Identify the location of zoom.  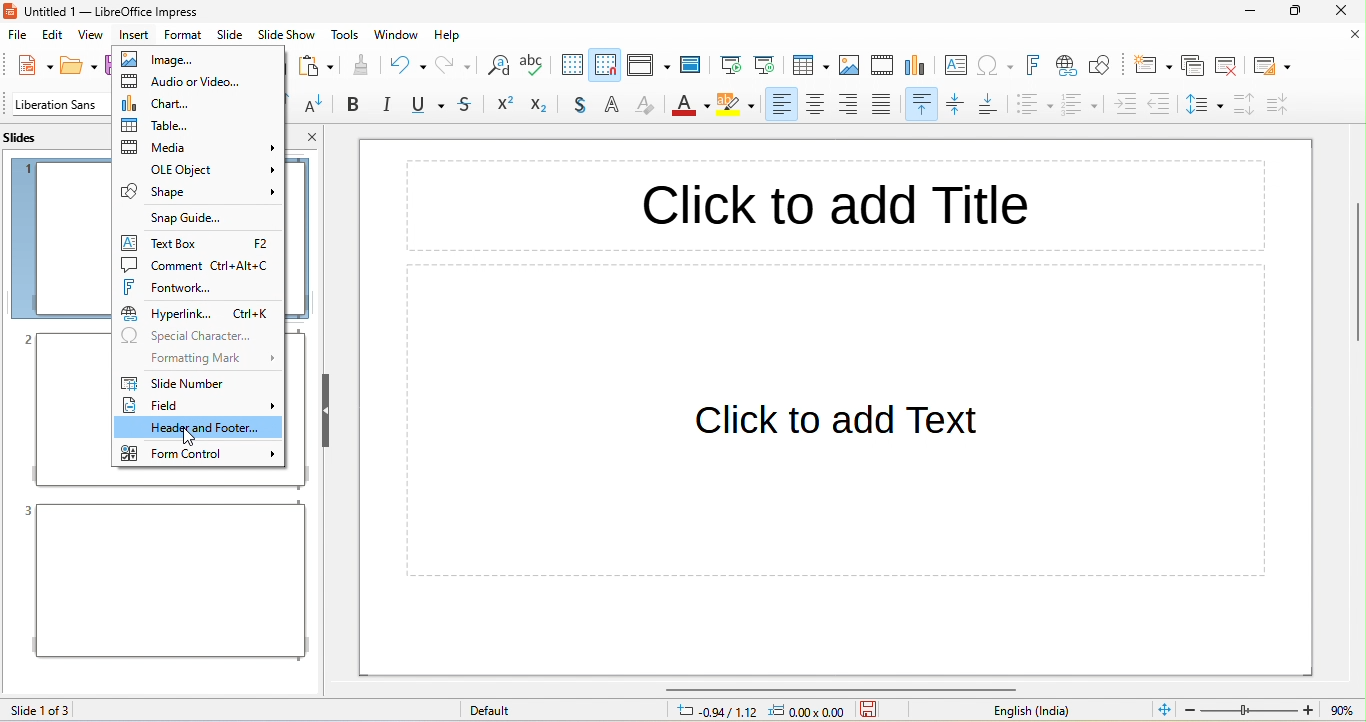
(1251, 710).